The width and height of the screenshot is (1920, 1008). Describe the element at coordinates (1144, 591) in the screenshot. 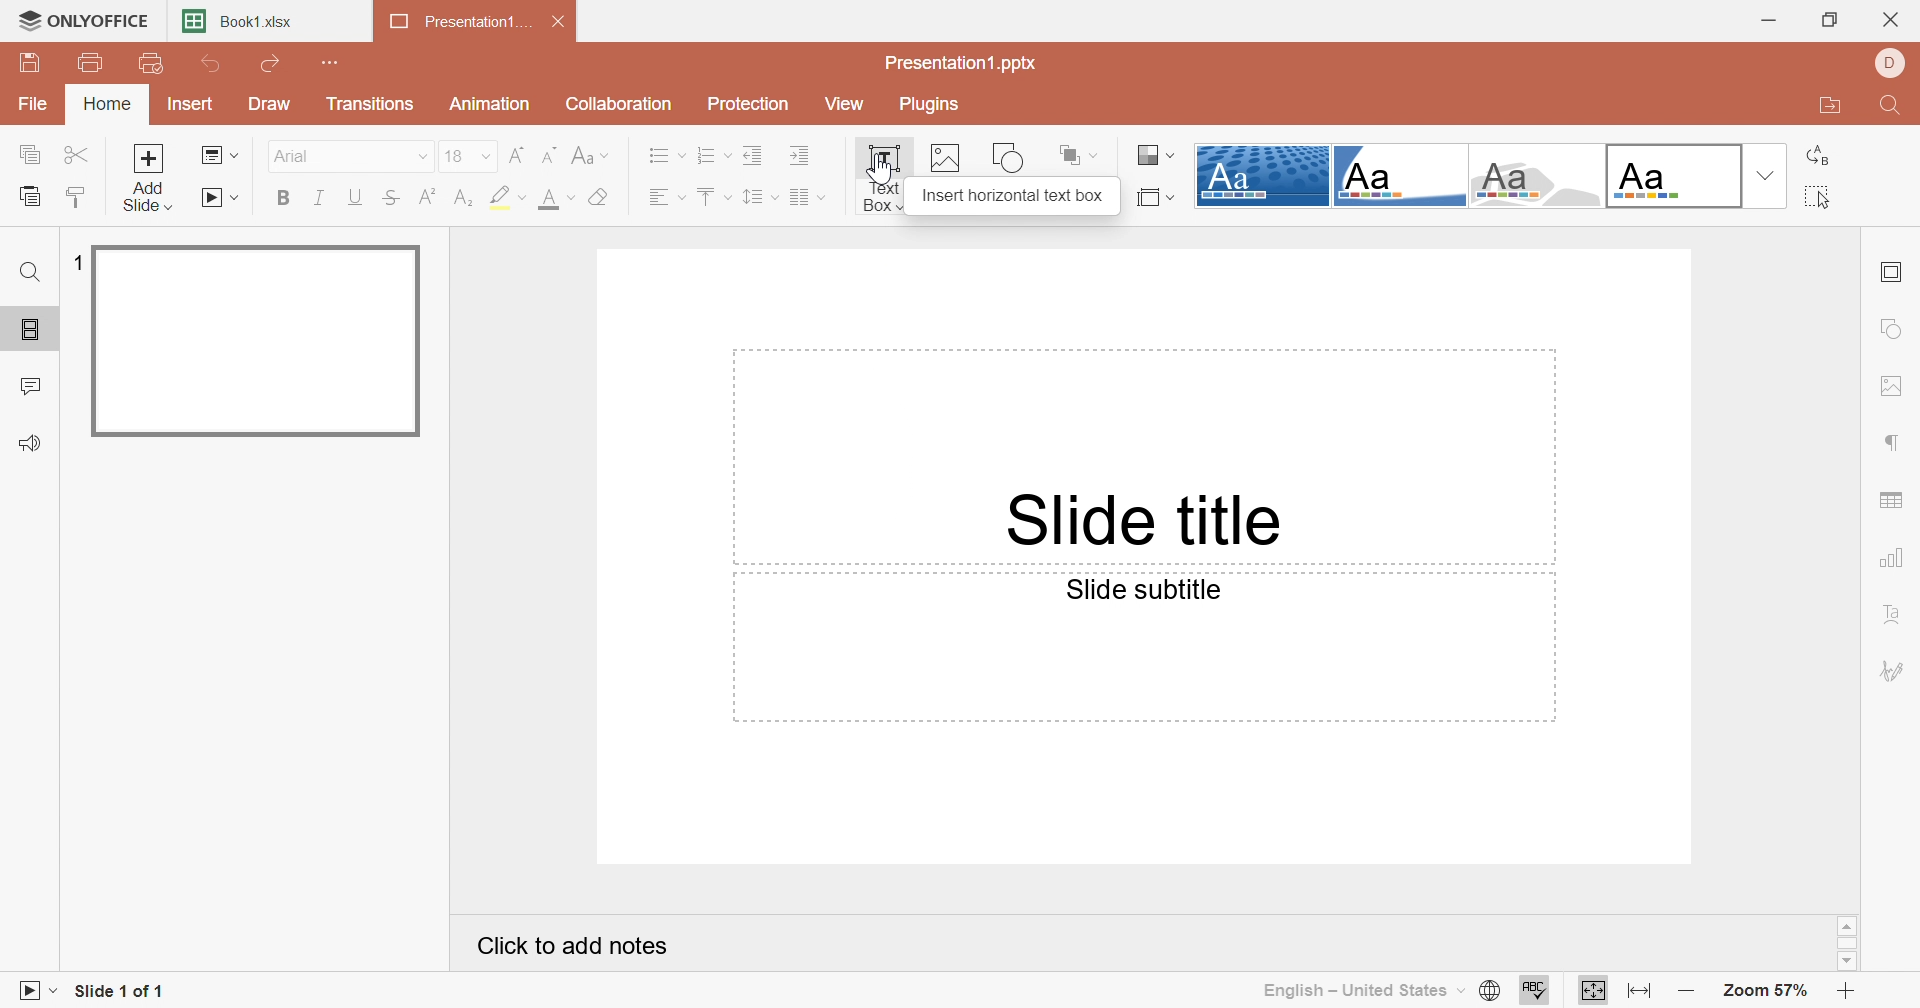

I see `Slide subtitle` at that location.